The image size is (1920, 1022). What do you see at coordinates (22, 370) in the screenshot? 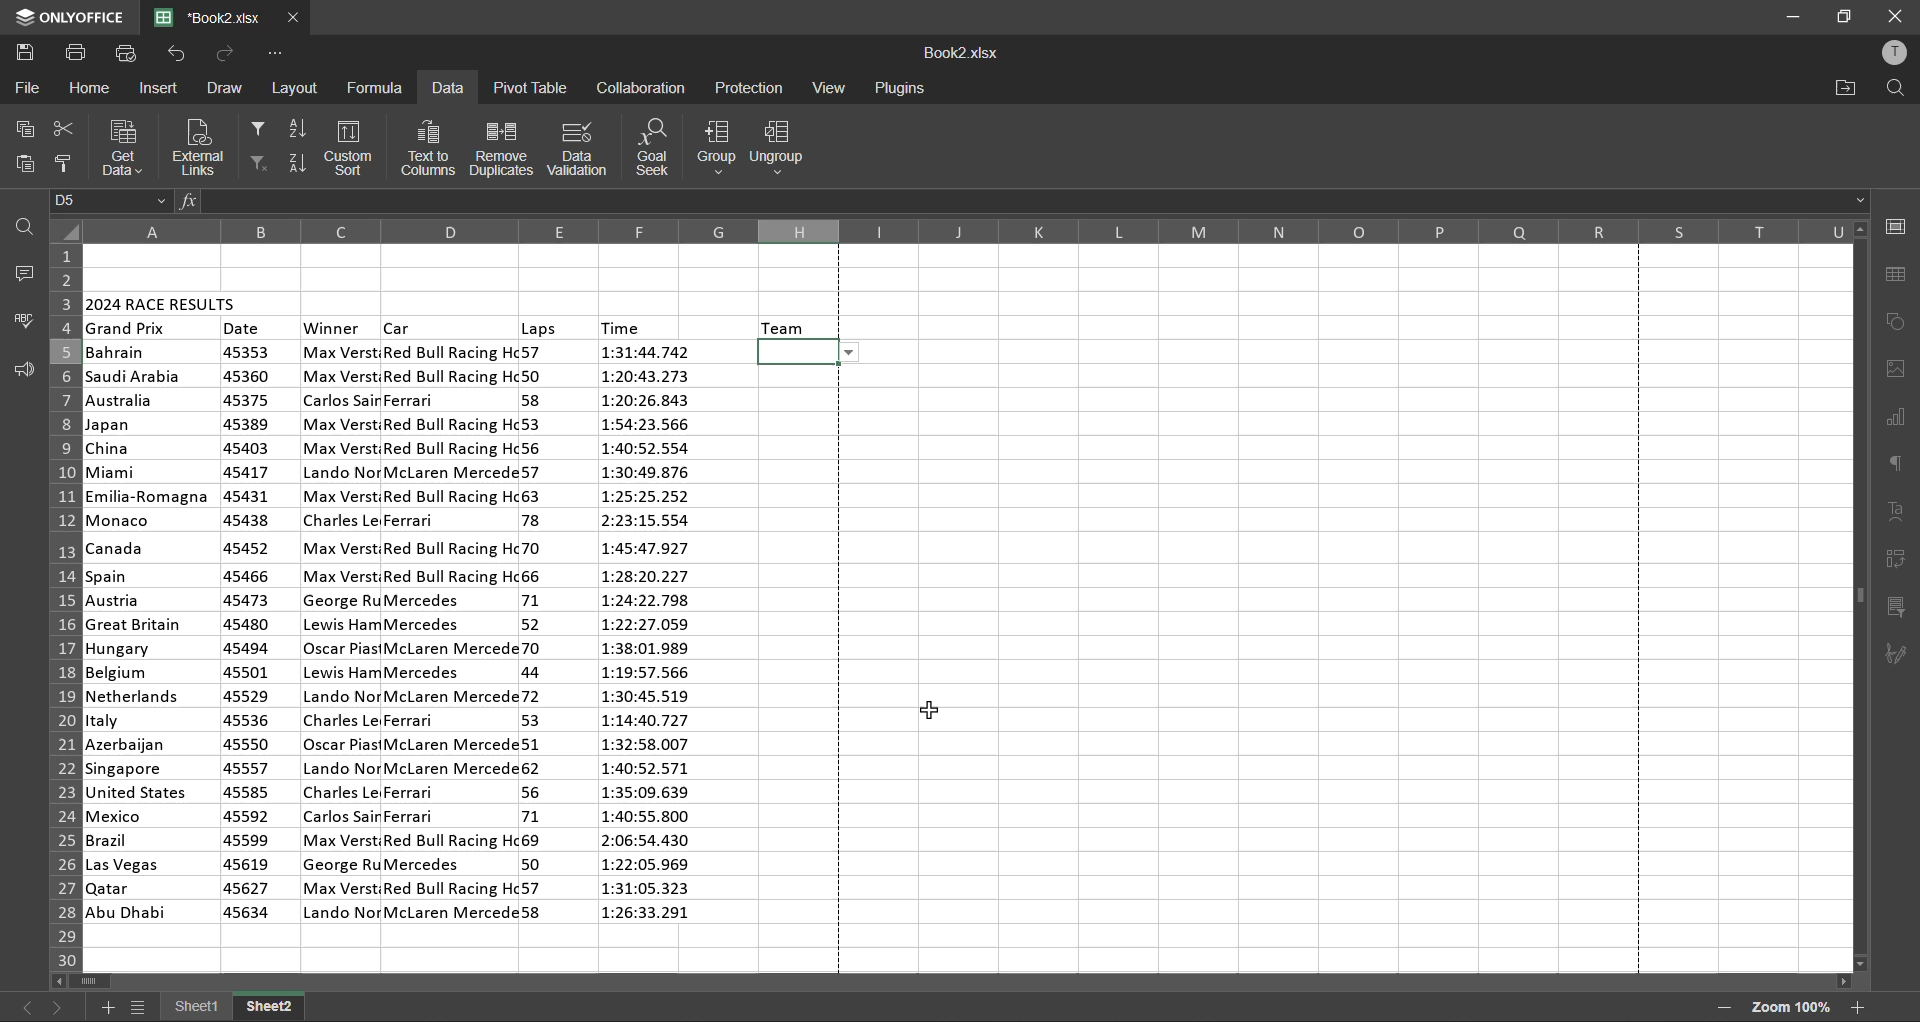
I see `feedback` at bounding box center [22, 370].